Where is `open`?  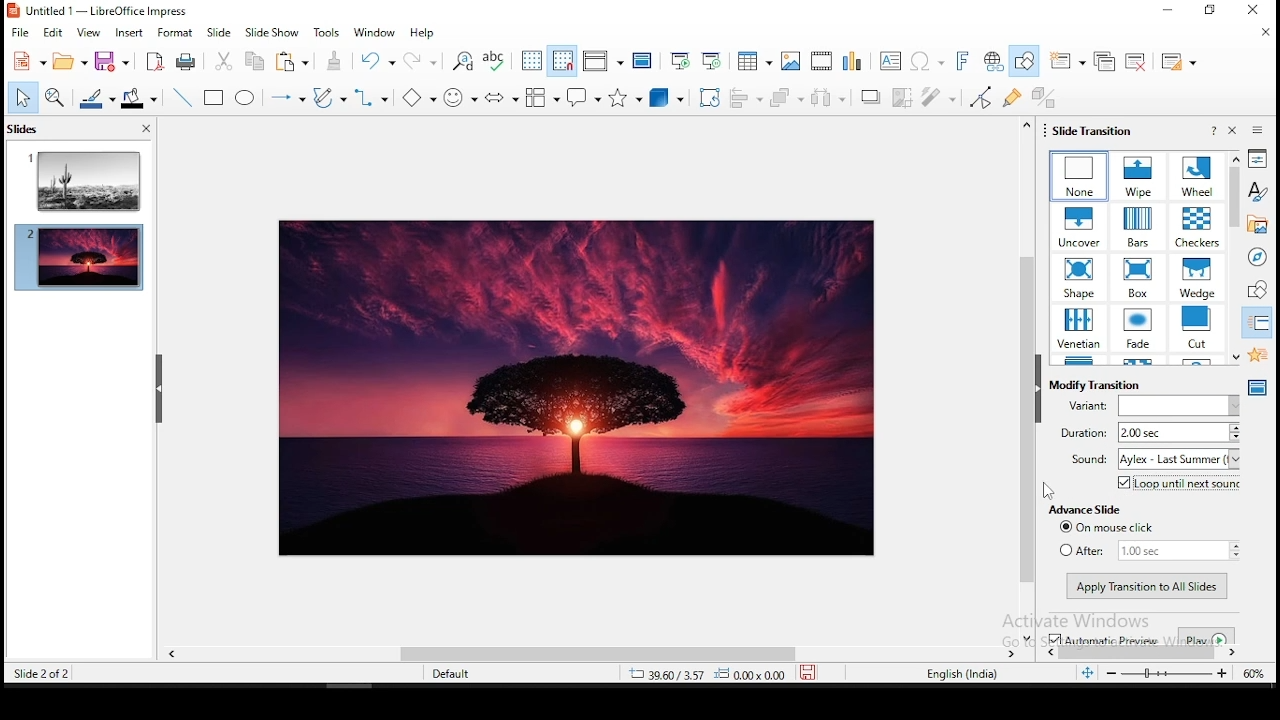 open is located at coordinates (67, 61).